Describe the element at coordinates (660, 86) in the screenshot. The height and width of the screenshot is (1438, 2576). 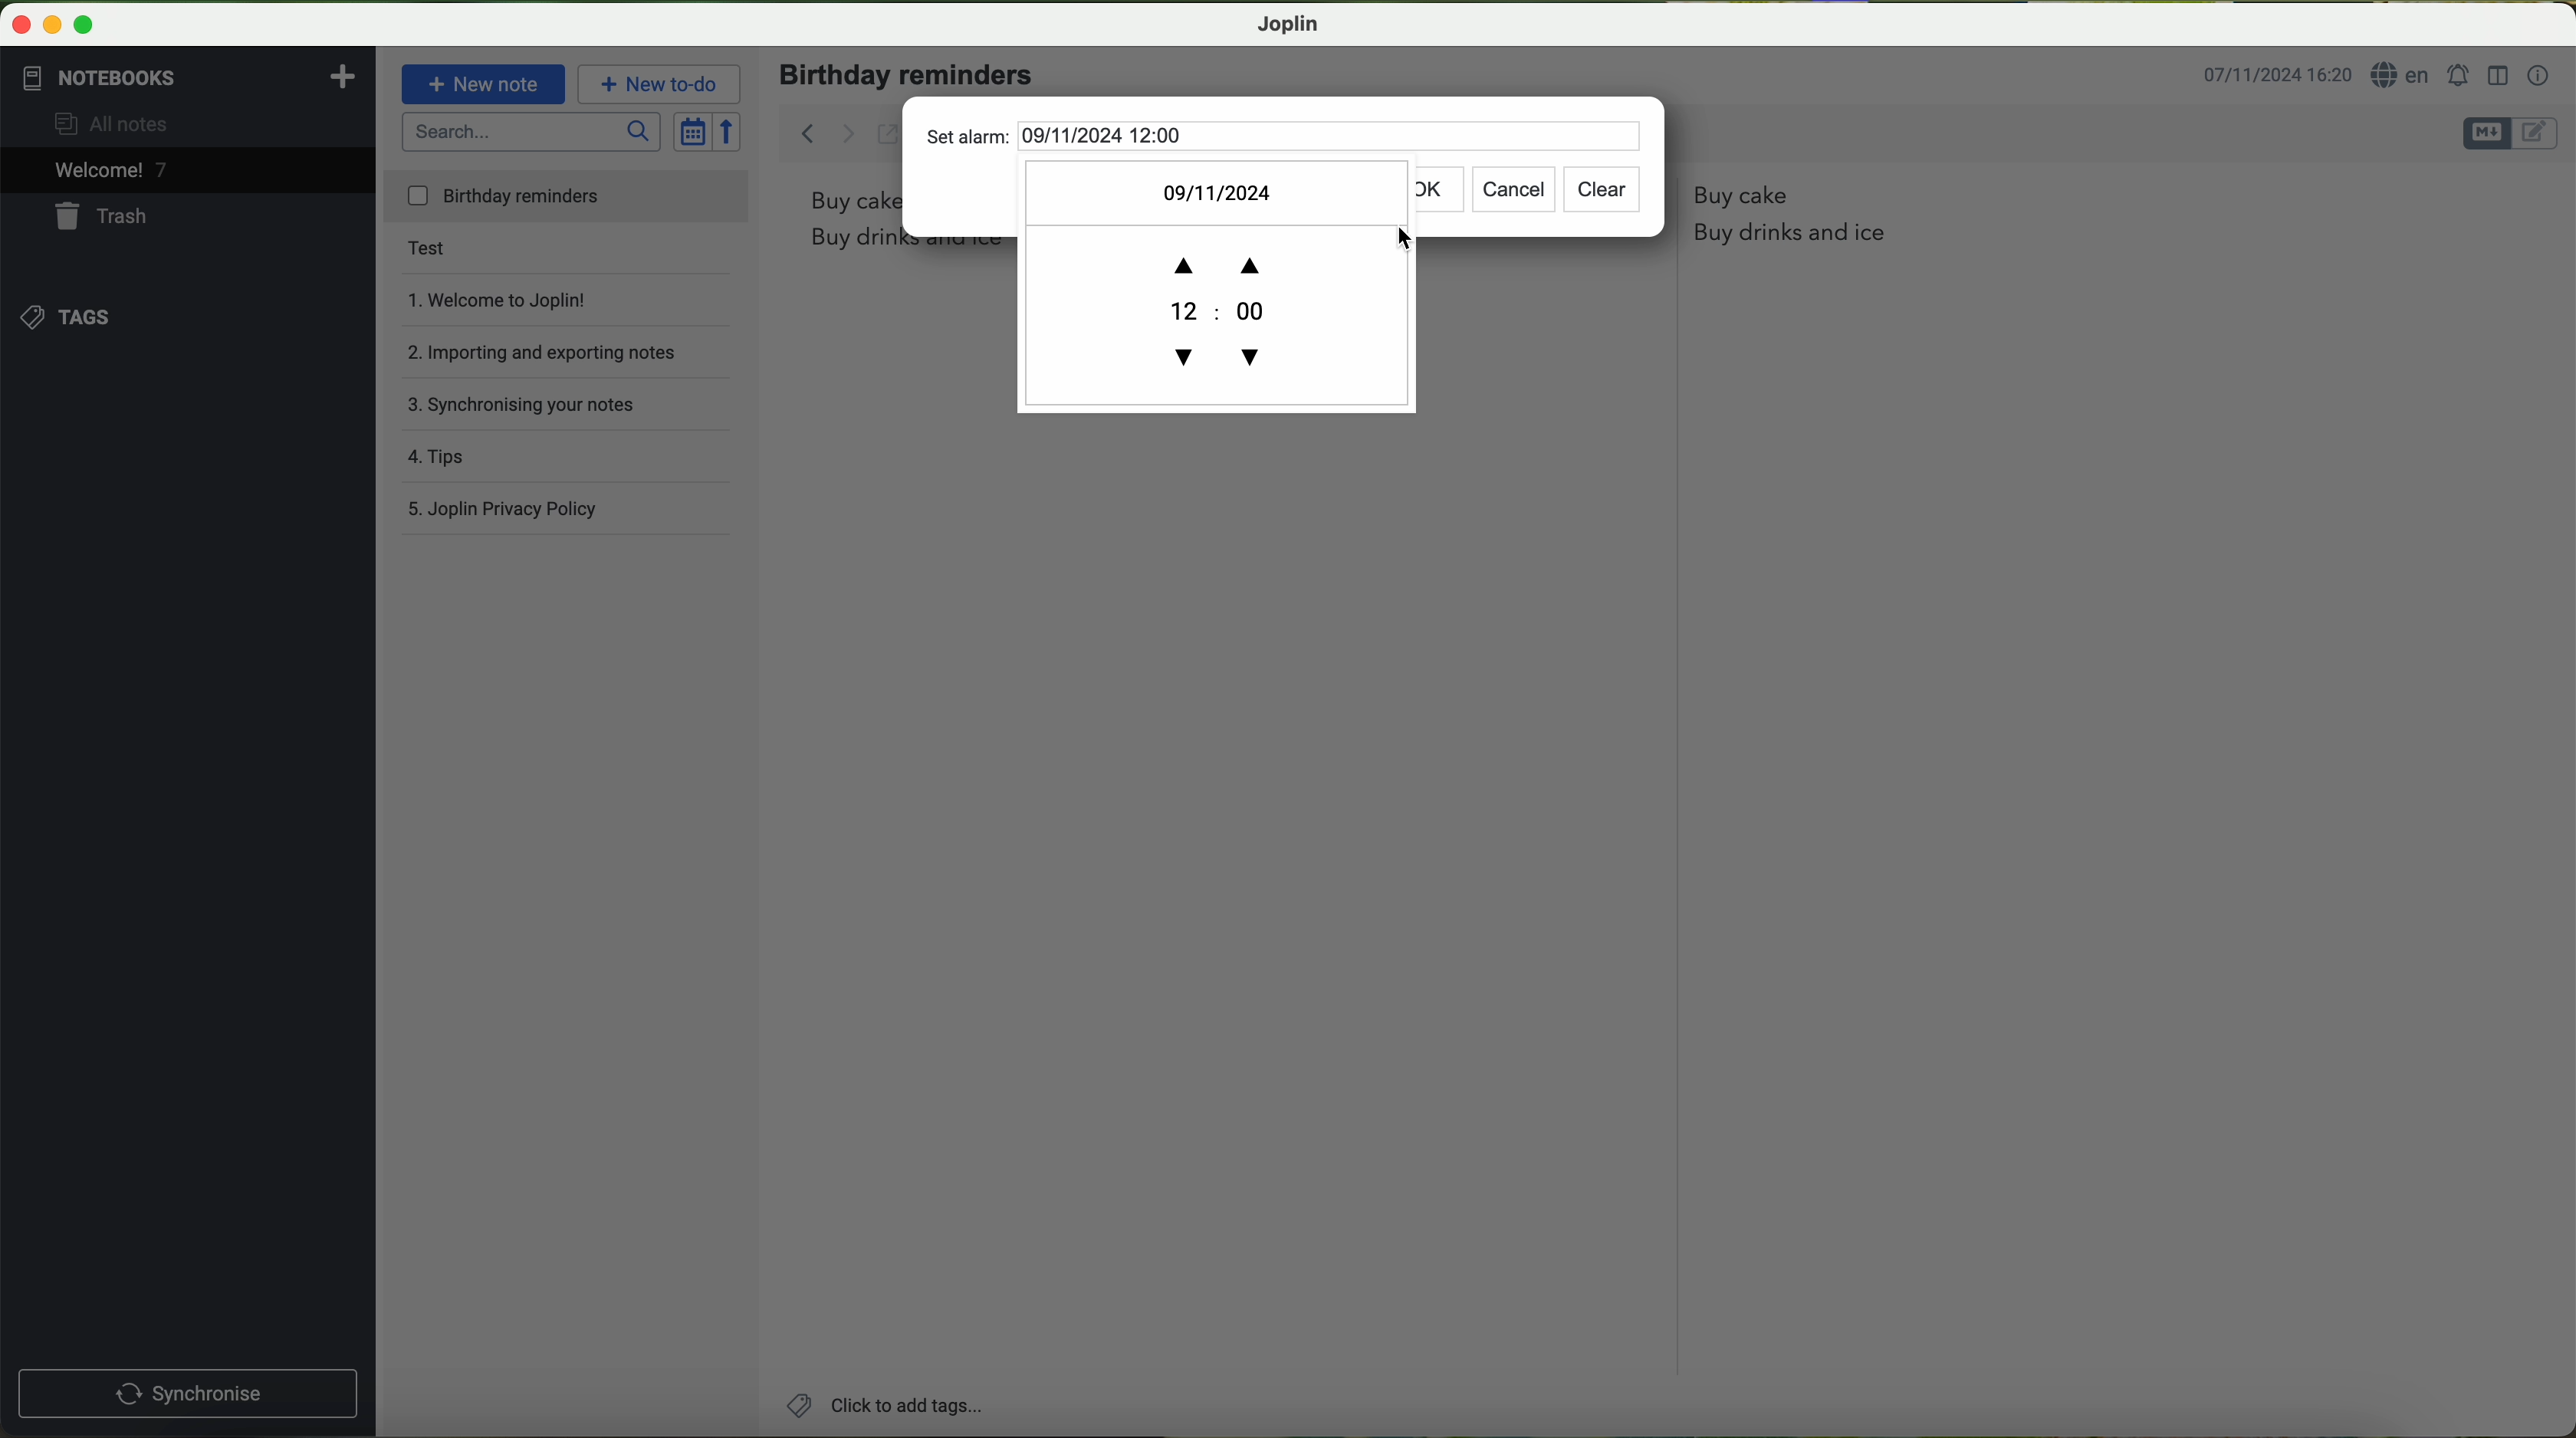
I see `new to-do button` at that location.